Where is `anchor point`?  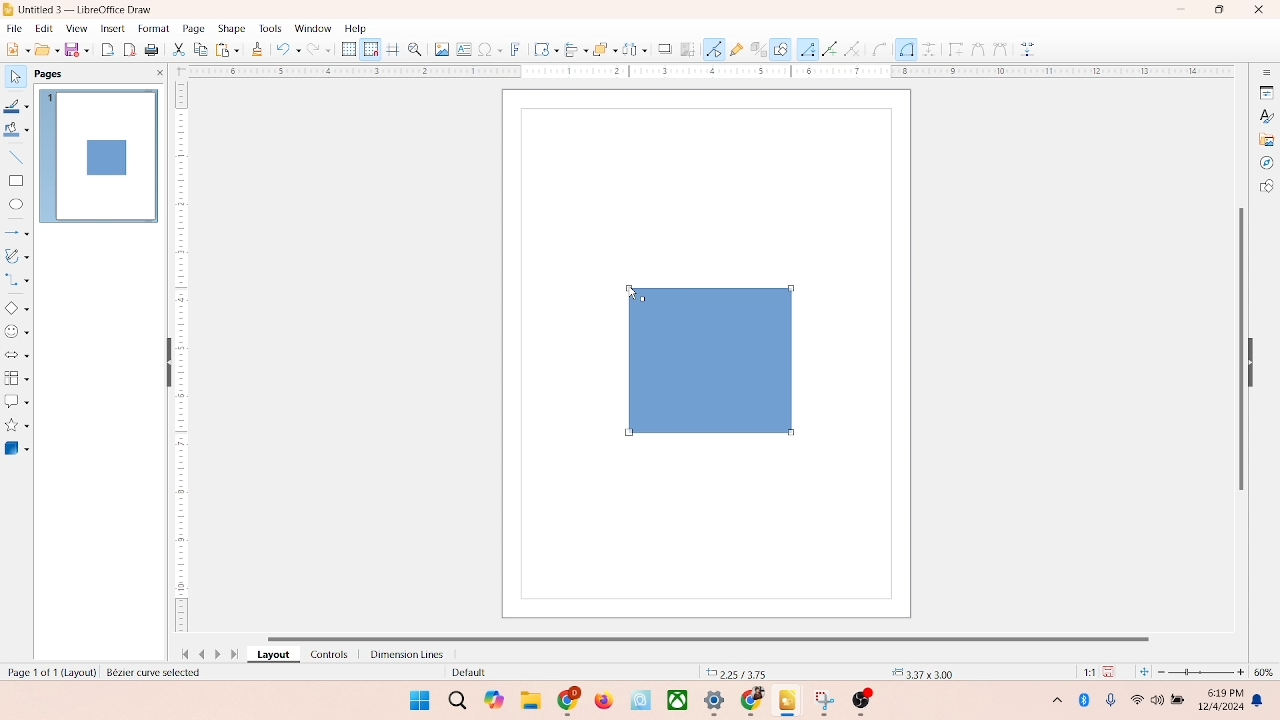
anchor point is located at coordinates (920, 671).